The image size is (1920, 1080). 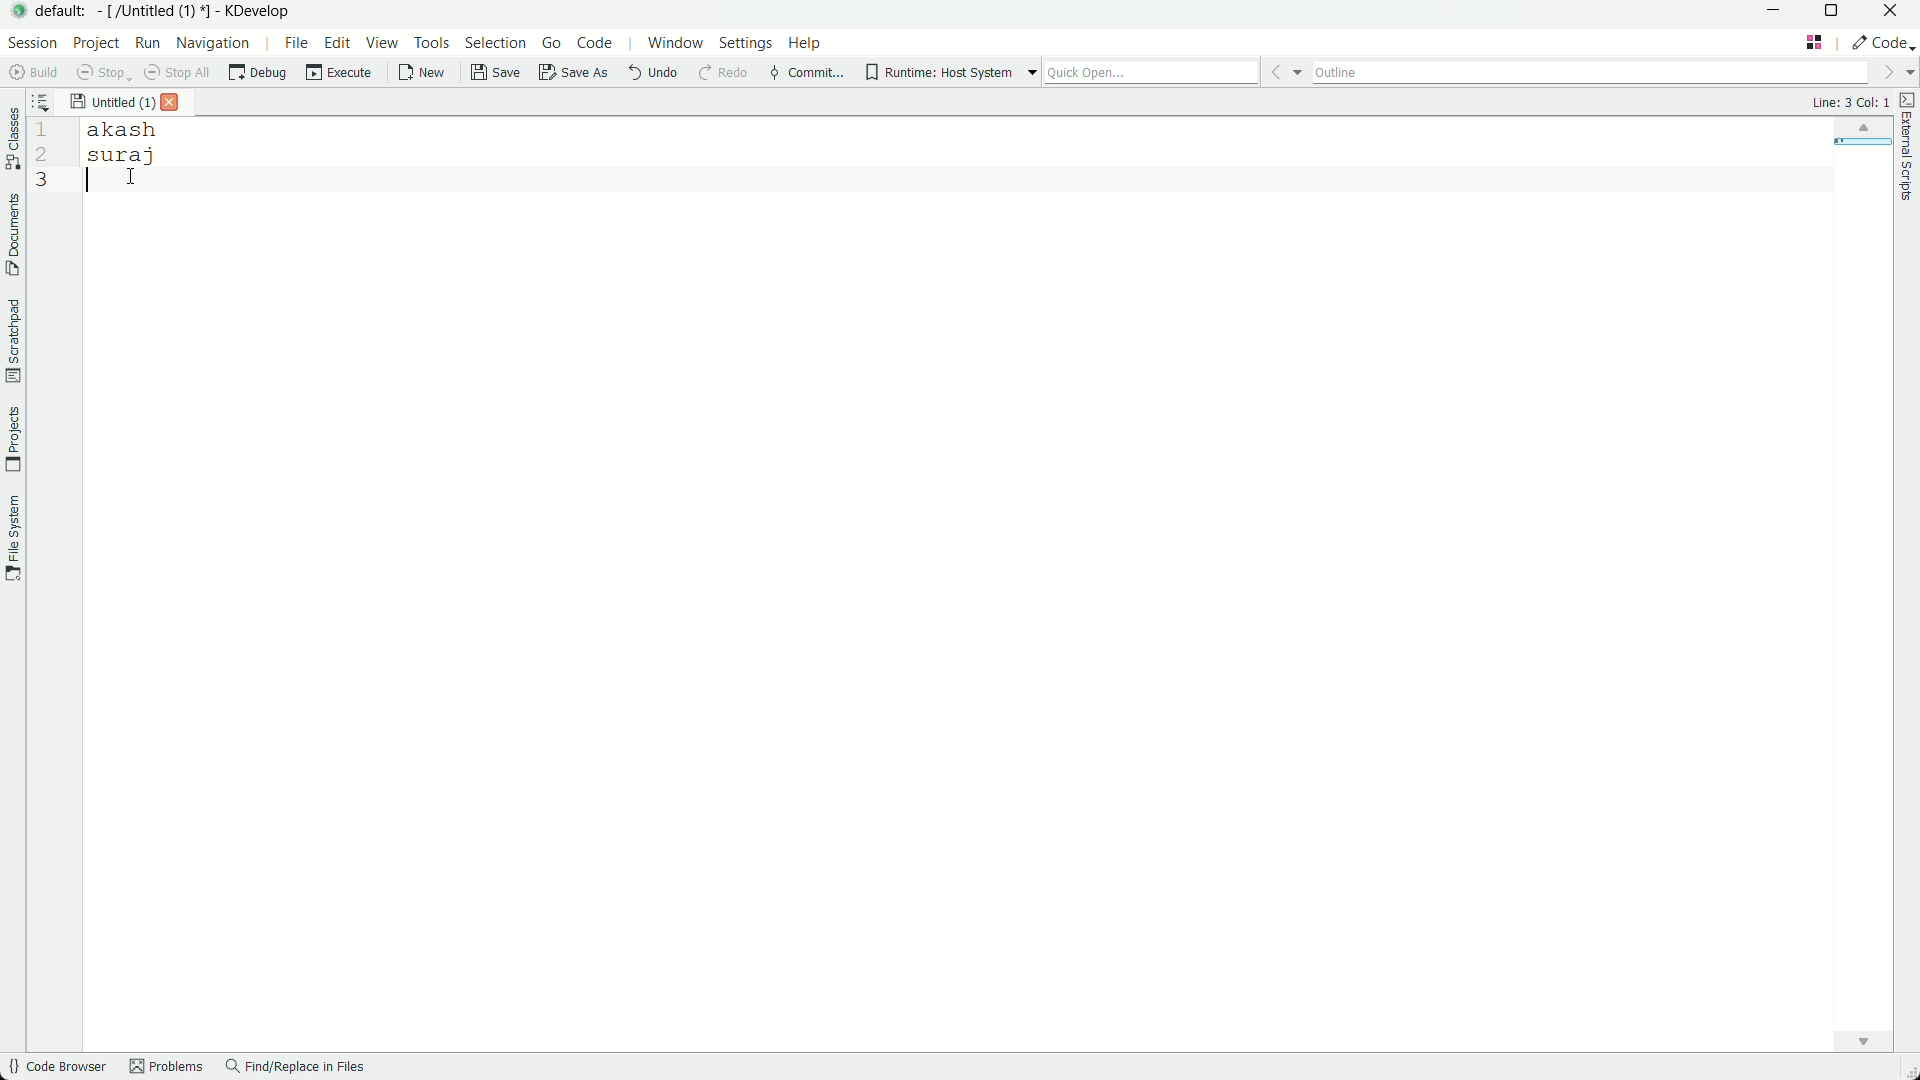 I want to click on redo, so click(x=722, y=75).